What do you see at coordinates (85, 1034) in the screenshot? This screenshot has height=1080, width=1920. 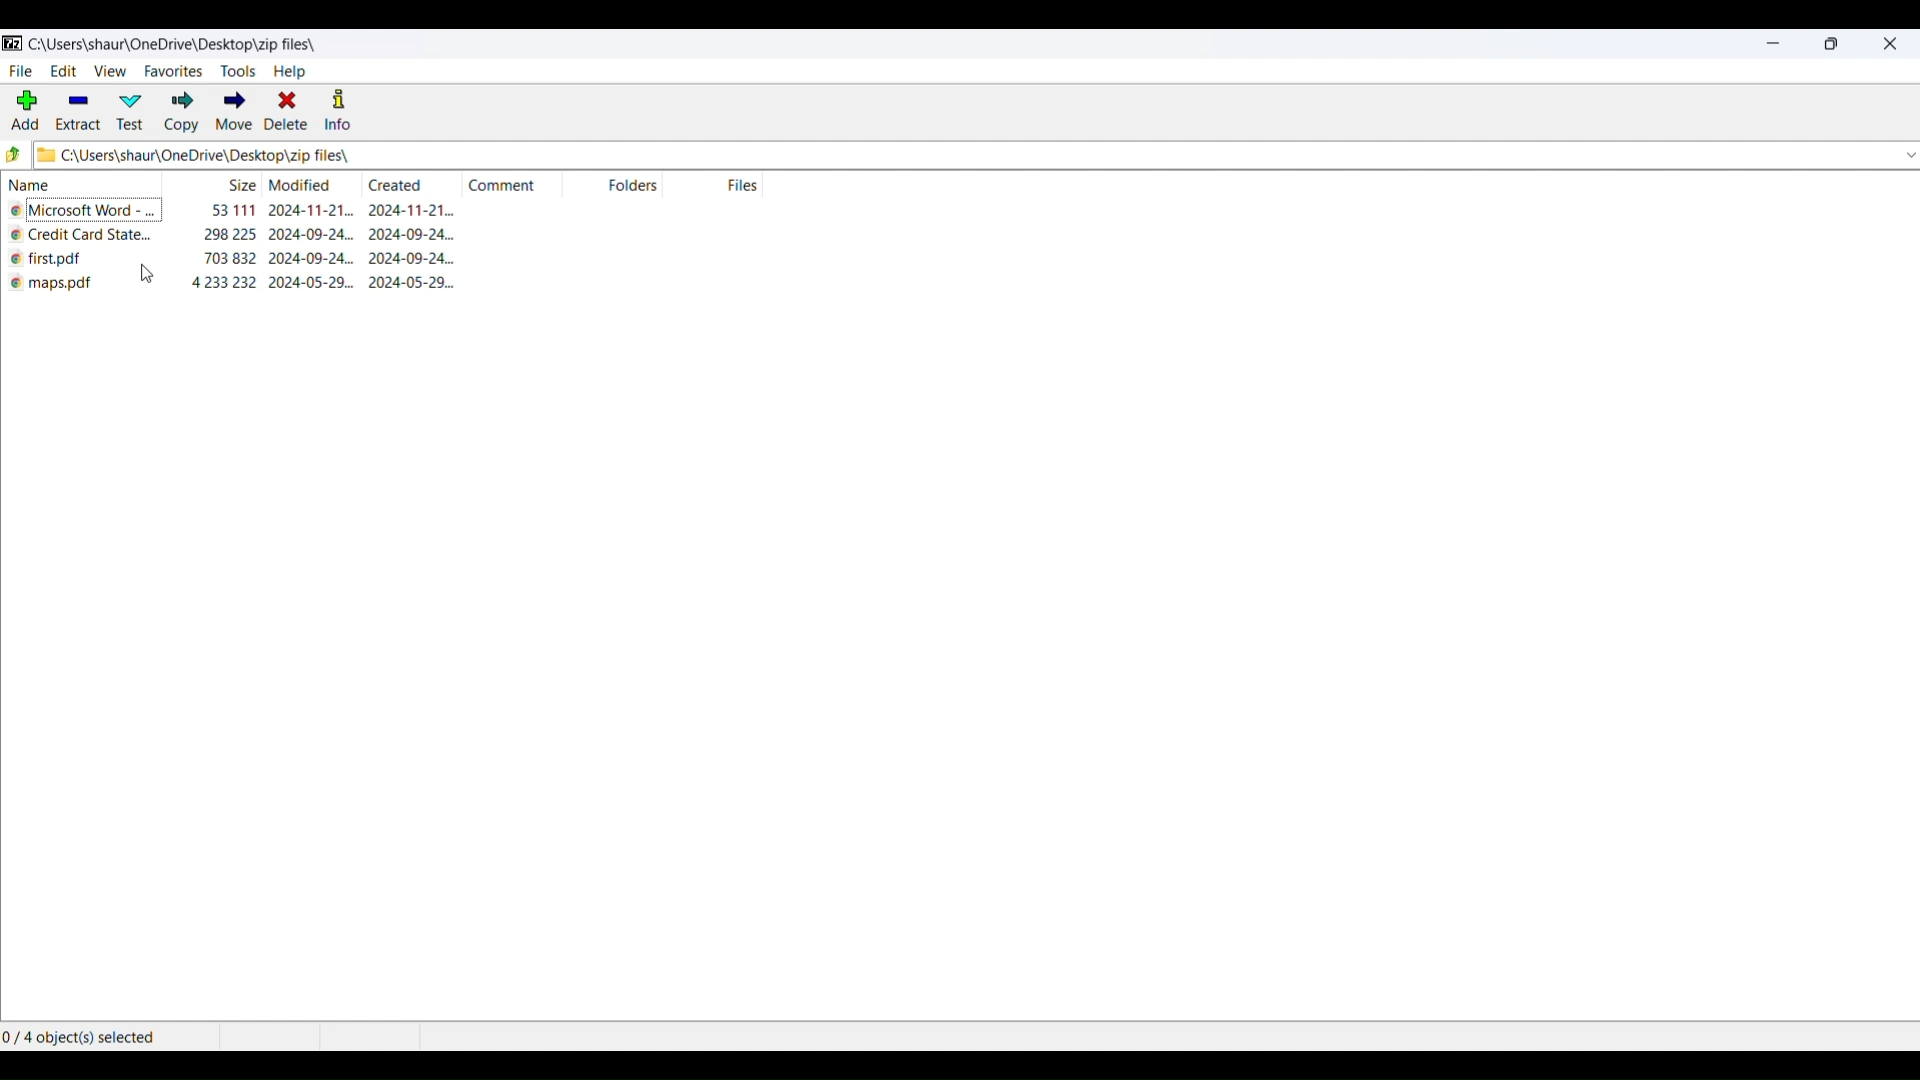 I see `0/ 4 object(s) selected` at bounding box center [85, 1034].